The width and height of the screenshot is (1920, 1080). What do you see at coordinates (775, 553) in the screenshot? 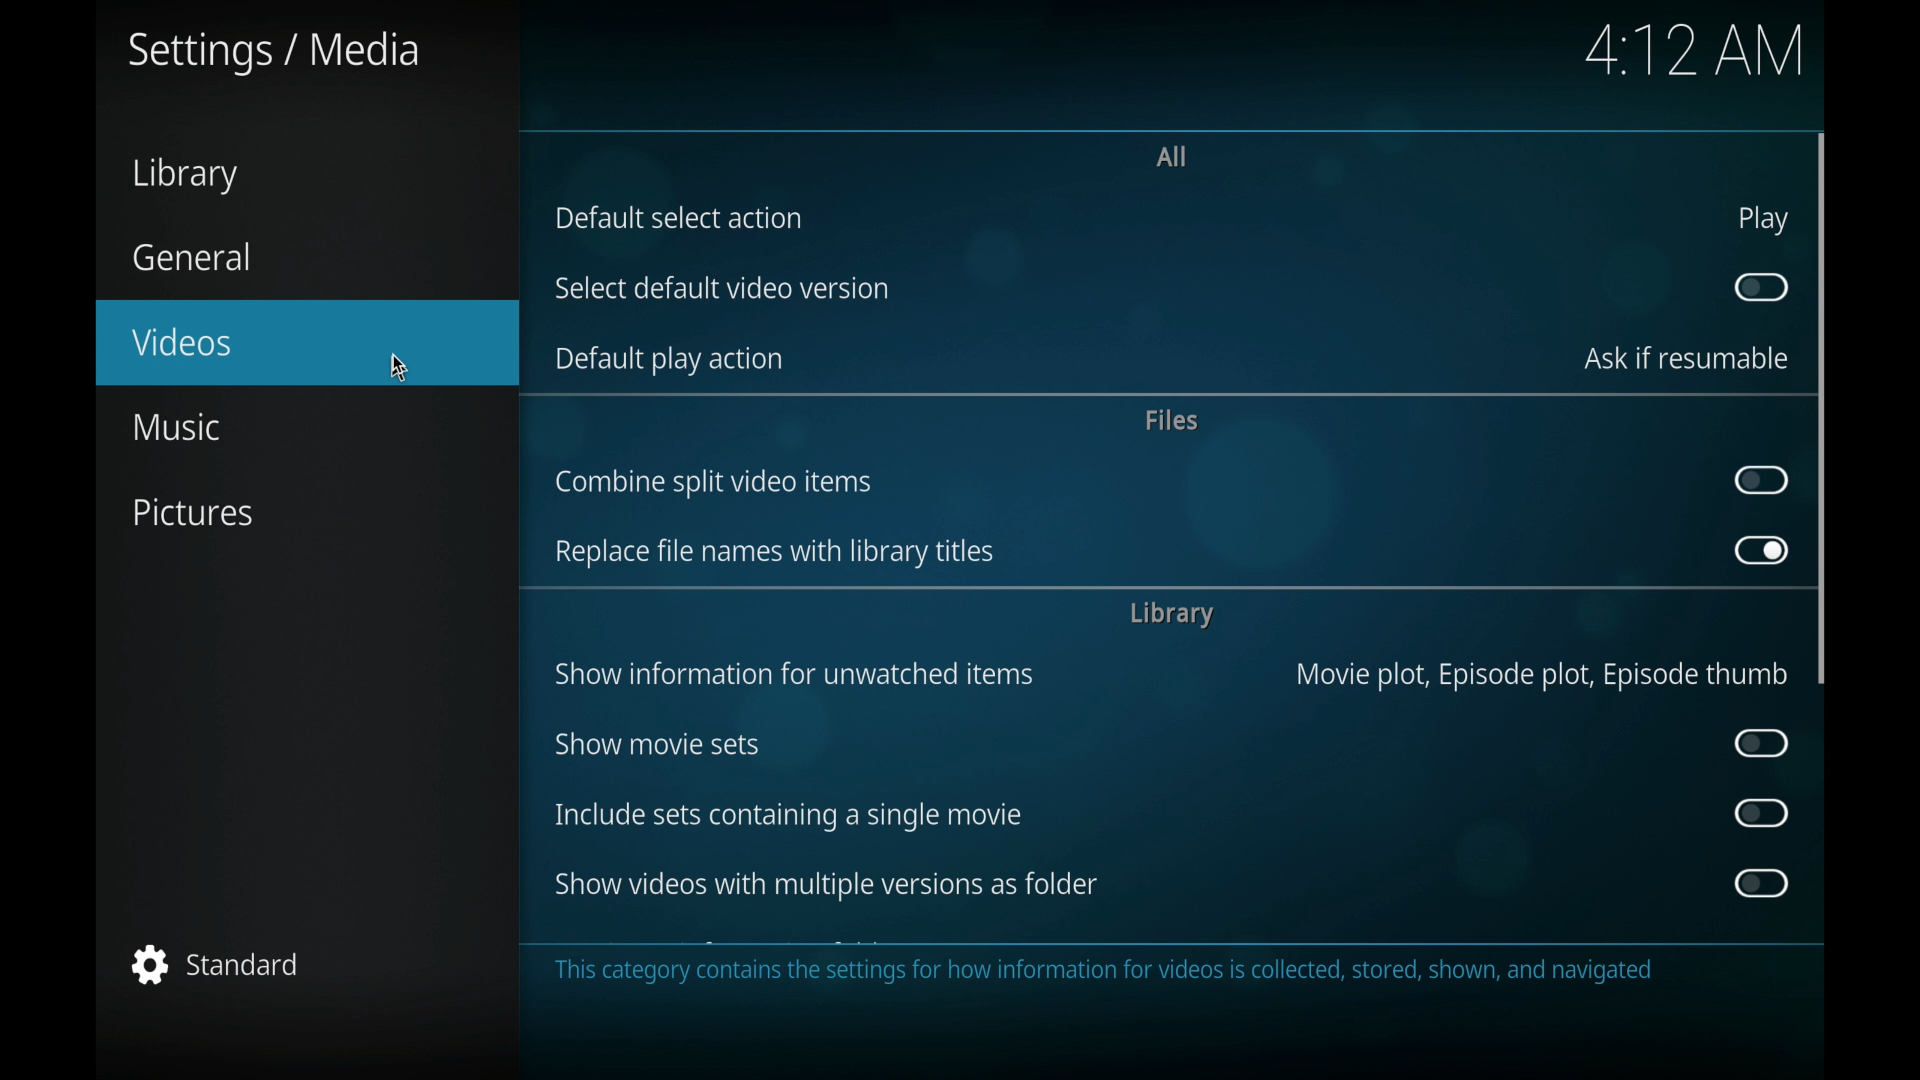
I see `replace file names with library titles` at bounding box center [775, 553].